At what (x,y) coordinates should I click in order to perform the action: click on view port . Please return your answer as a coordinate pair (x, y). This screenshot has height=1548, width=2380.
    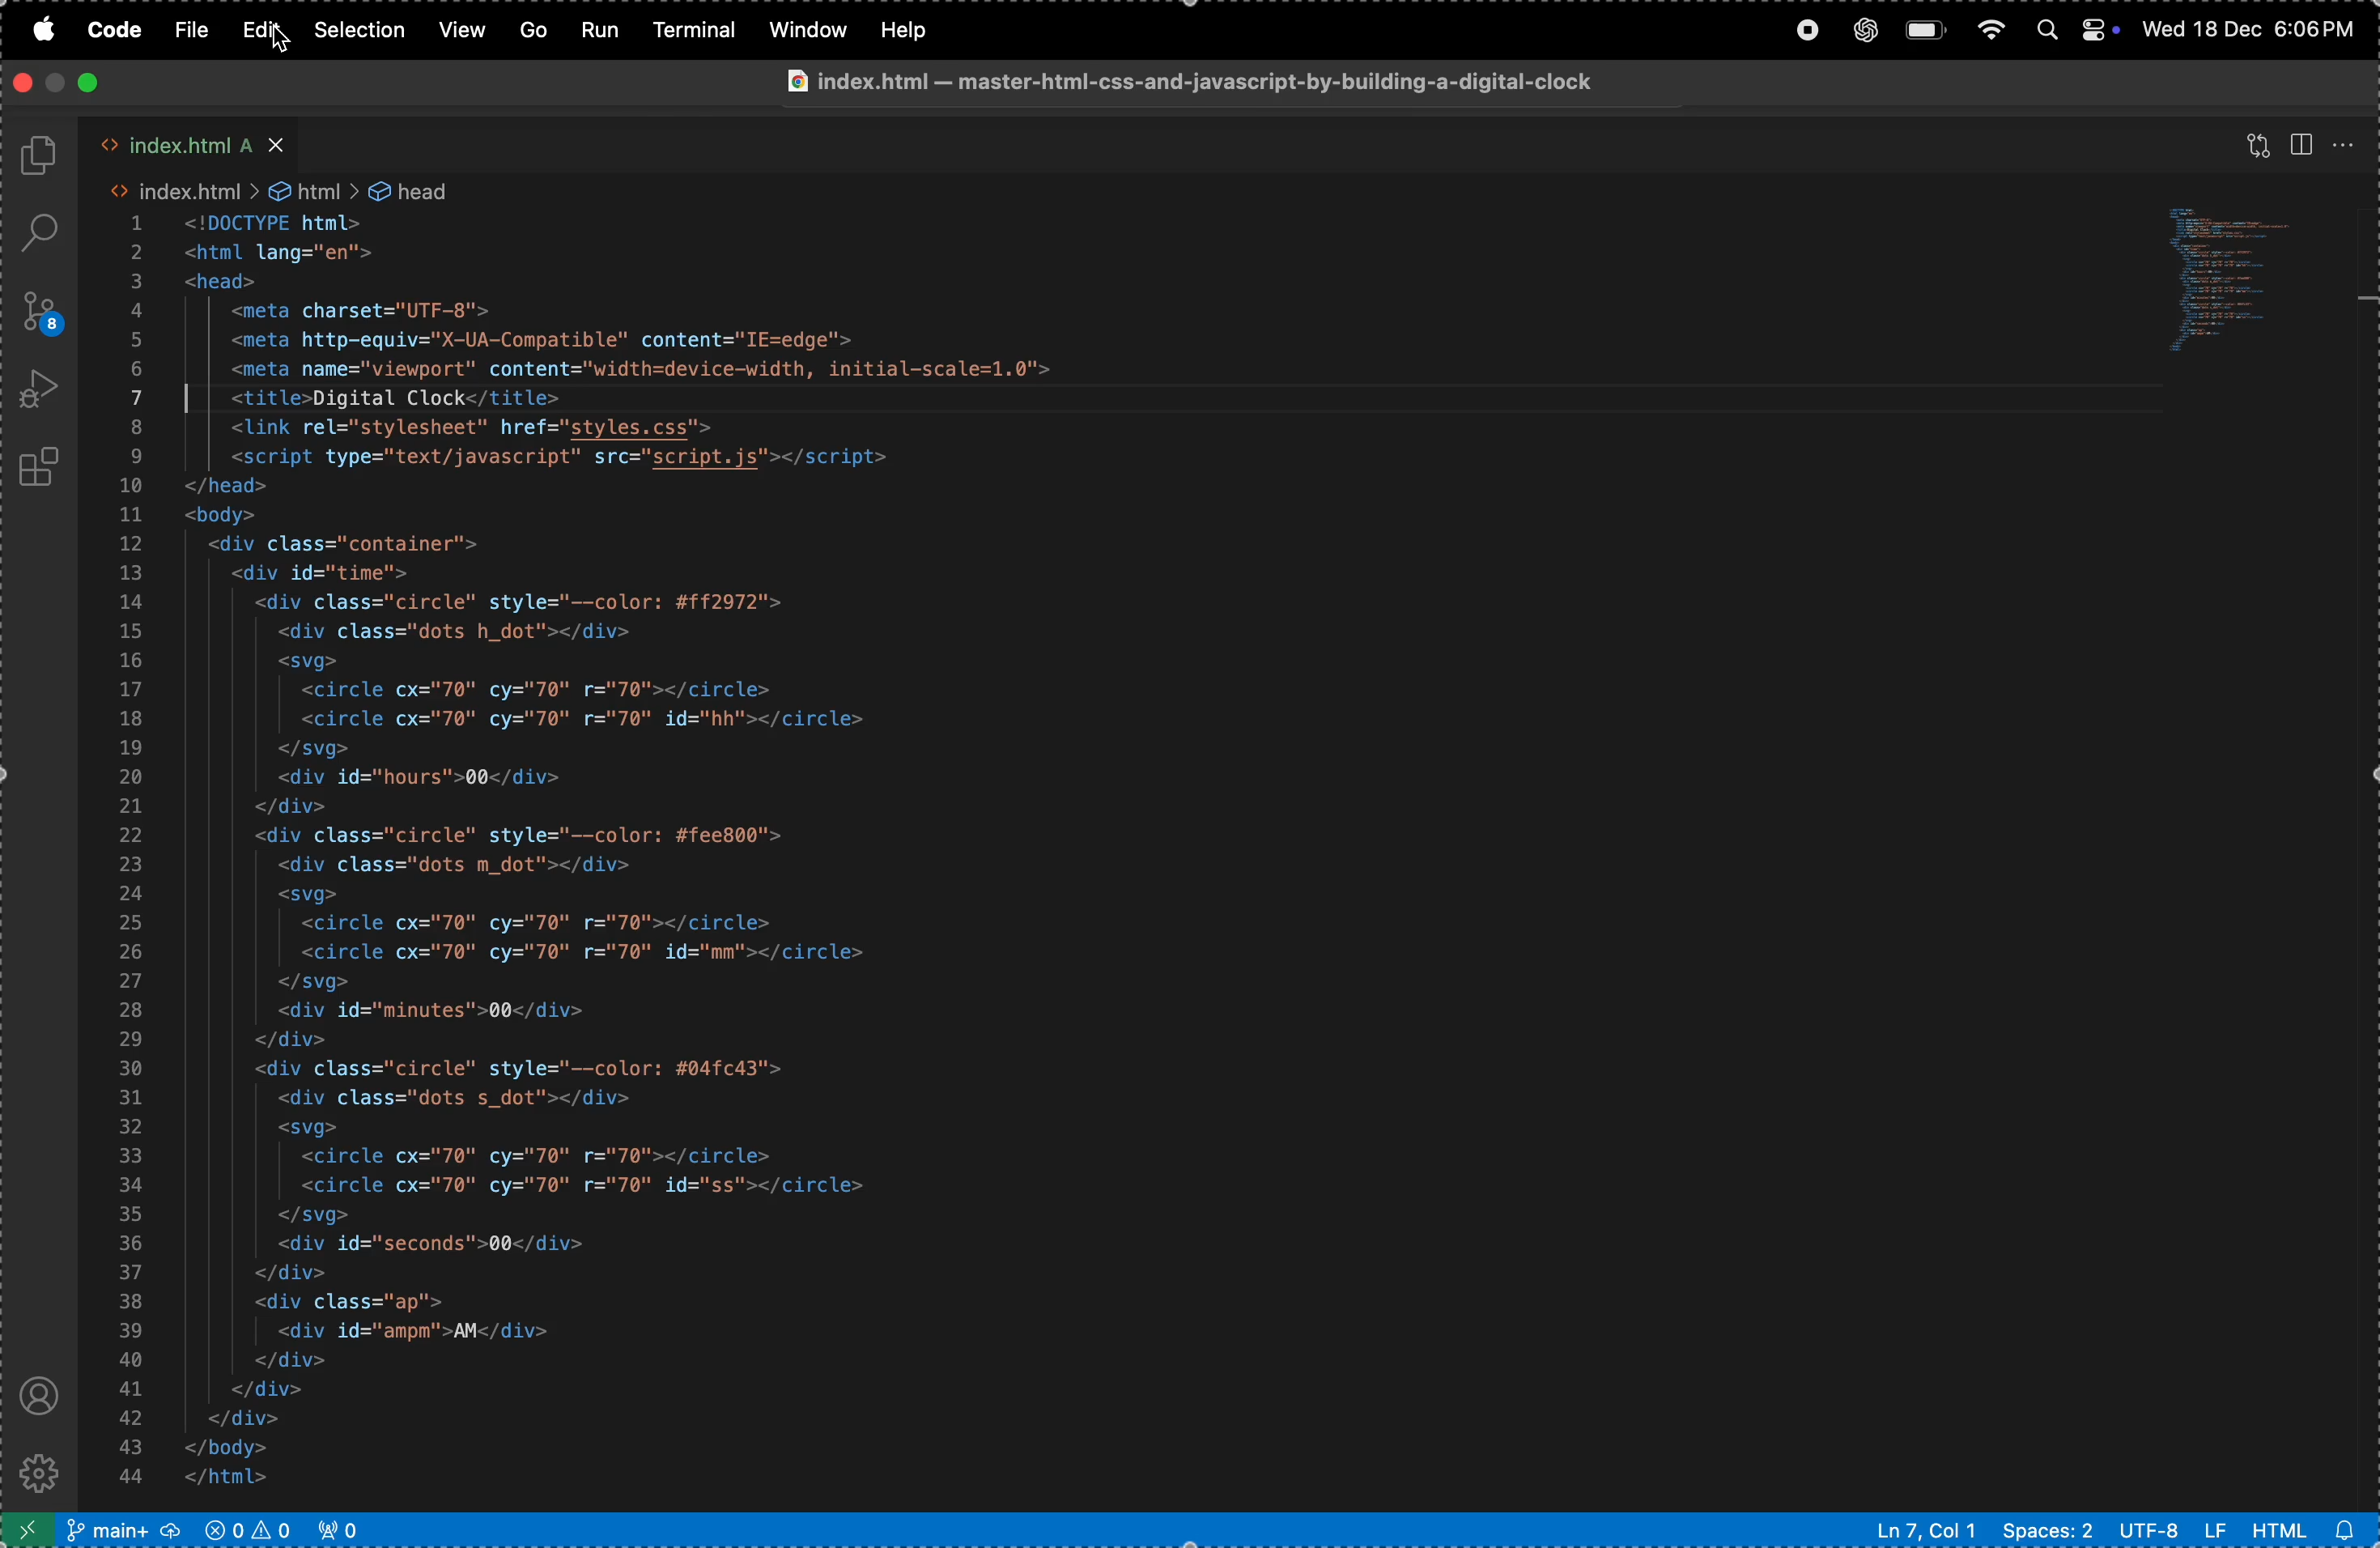
    Looking at the image, I should click on (347, 1529).